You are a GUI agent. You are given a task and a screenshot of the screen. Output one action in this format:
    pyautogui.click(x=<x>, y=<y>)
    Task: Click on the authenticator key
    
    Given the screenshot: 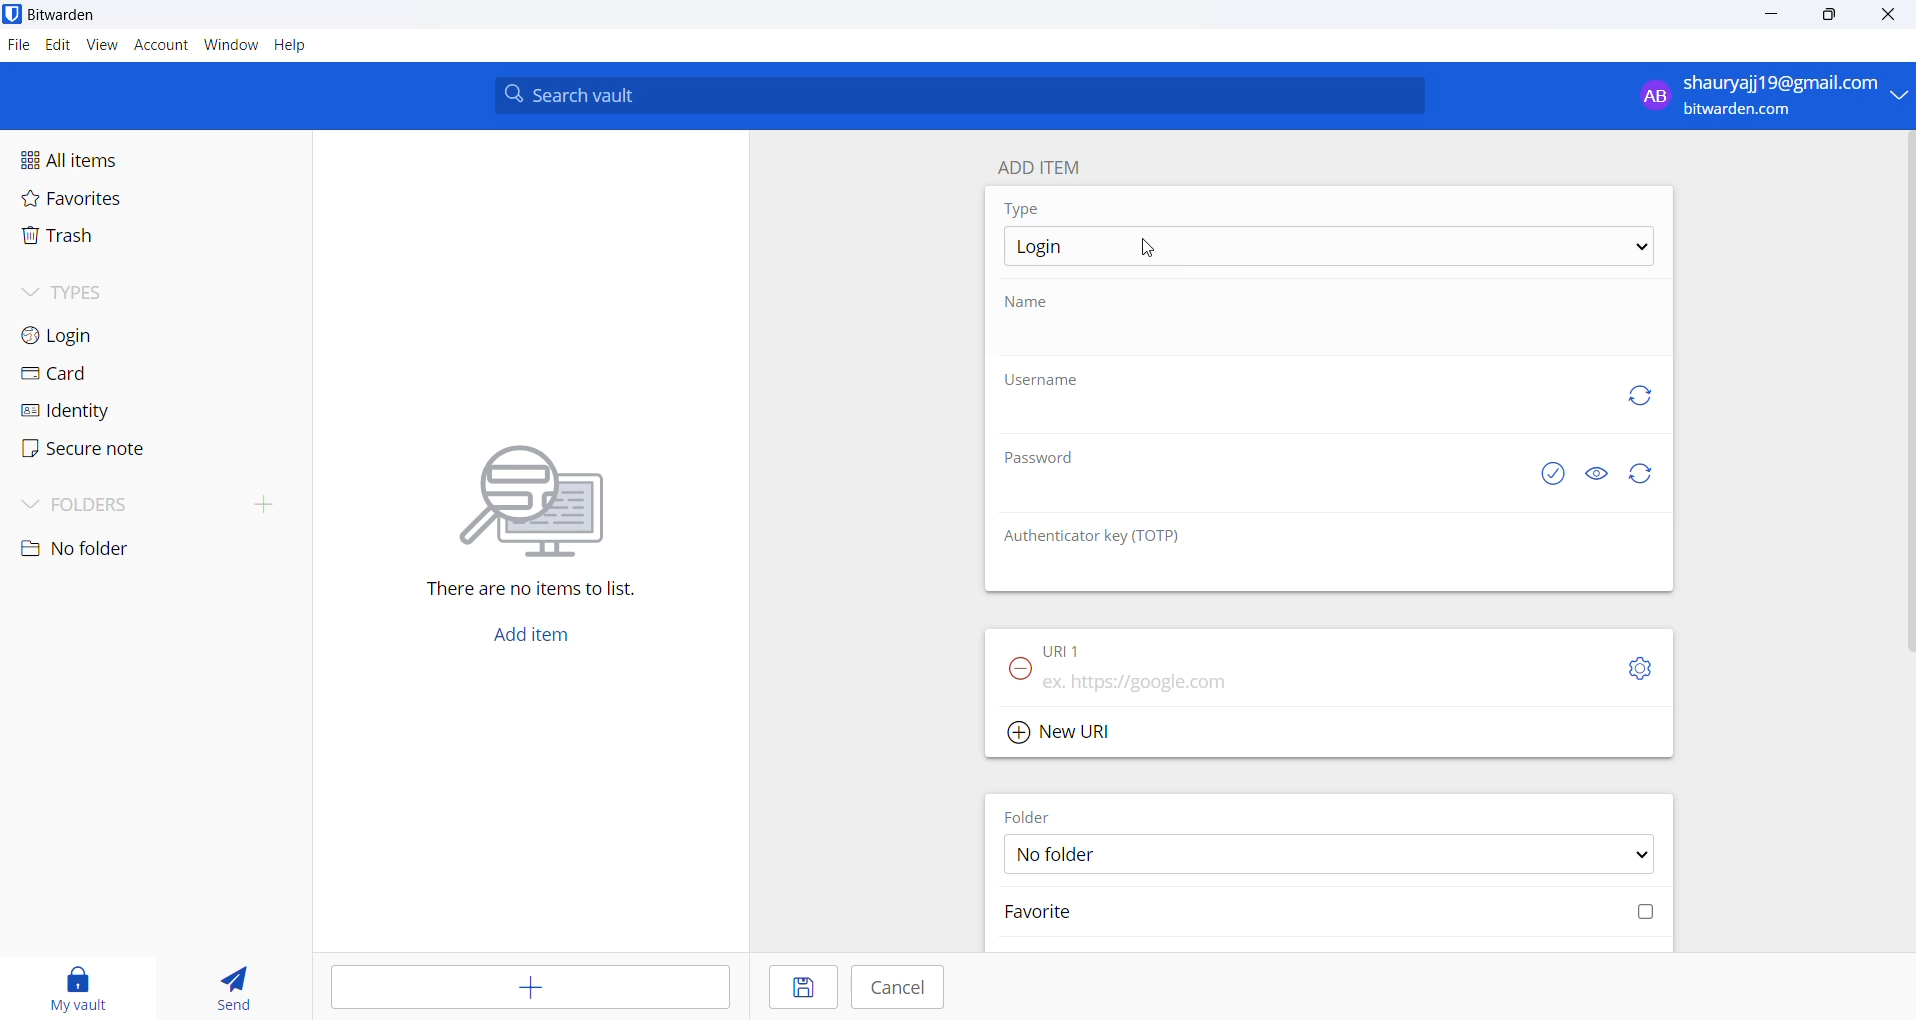 What is the action you would take?
    pyautogui.click(x=1086, y=536)
    